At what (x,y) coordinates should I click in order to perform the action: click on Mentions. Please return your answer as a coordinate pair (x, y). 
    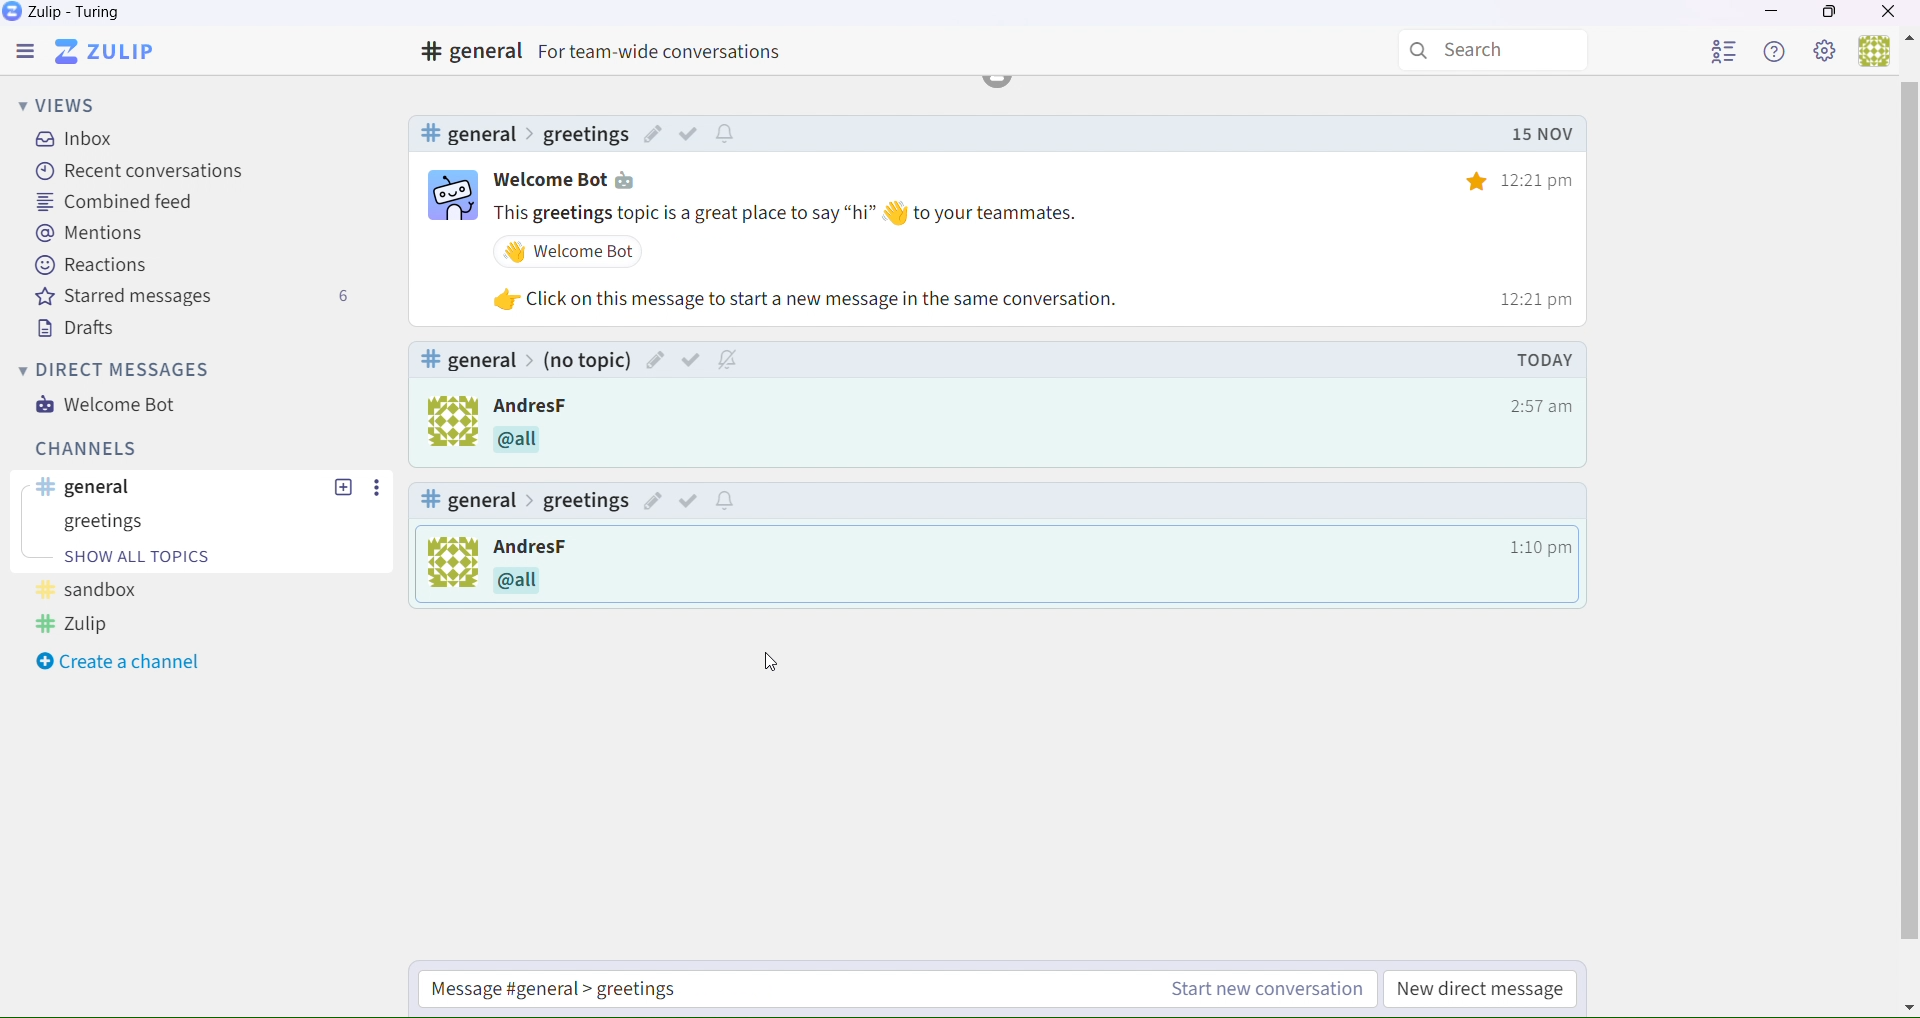
    Looking at the image, I should click on (91, 235).